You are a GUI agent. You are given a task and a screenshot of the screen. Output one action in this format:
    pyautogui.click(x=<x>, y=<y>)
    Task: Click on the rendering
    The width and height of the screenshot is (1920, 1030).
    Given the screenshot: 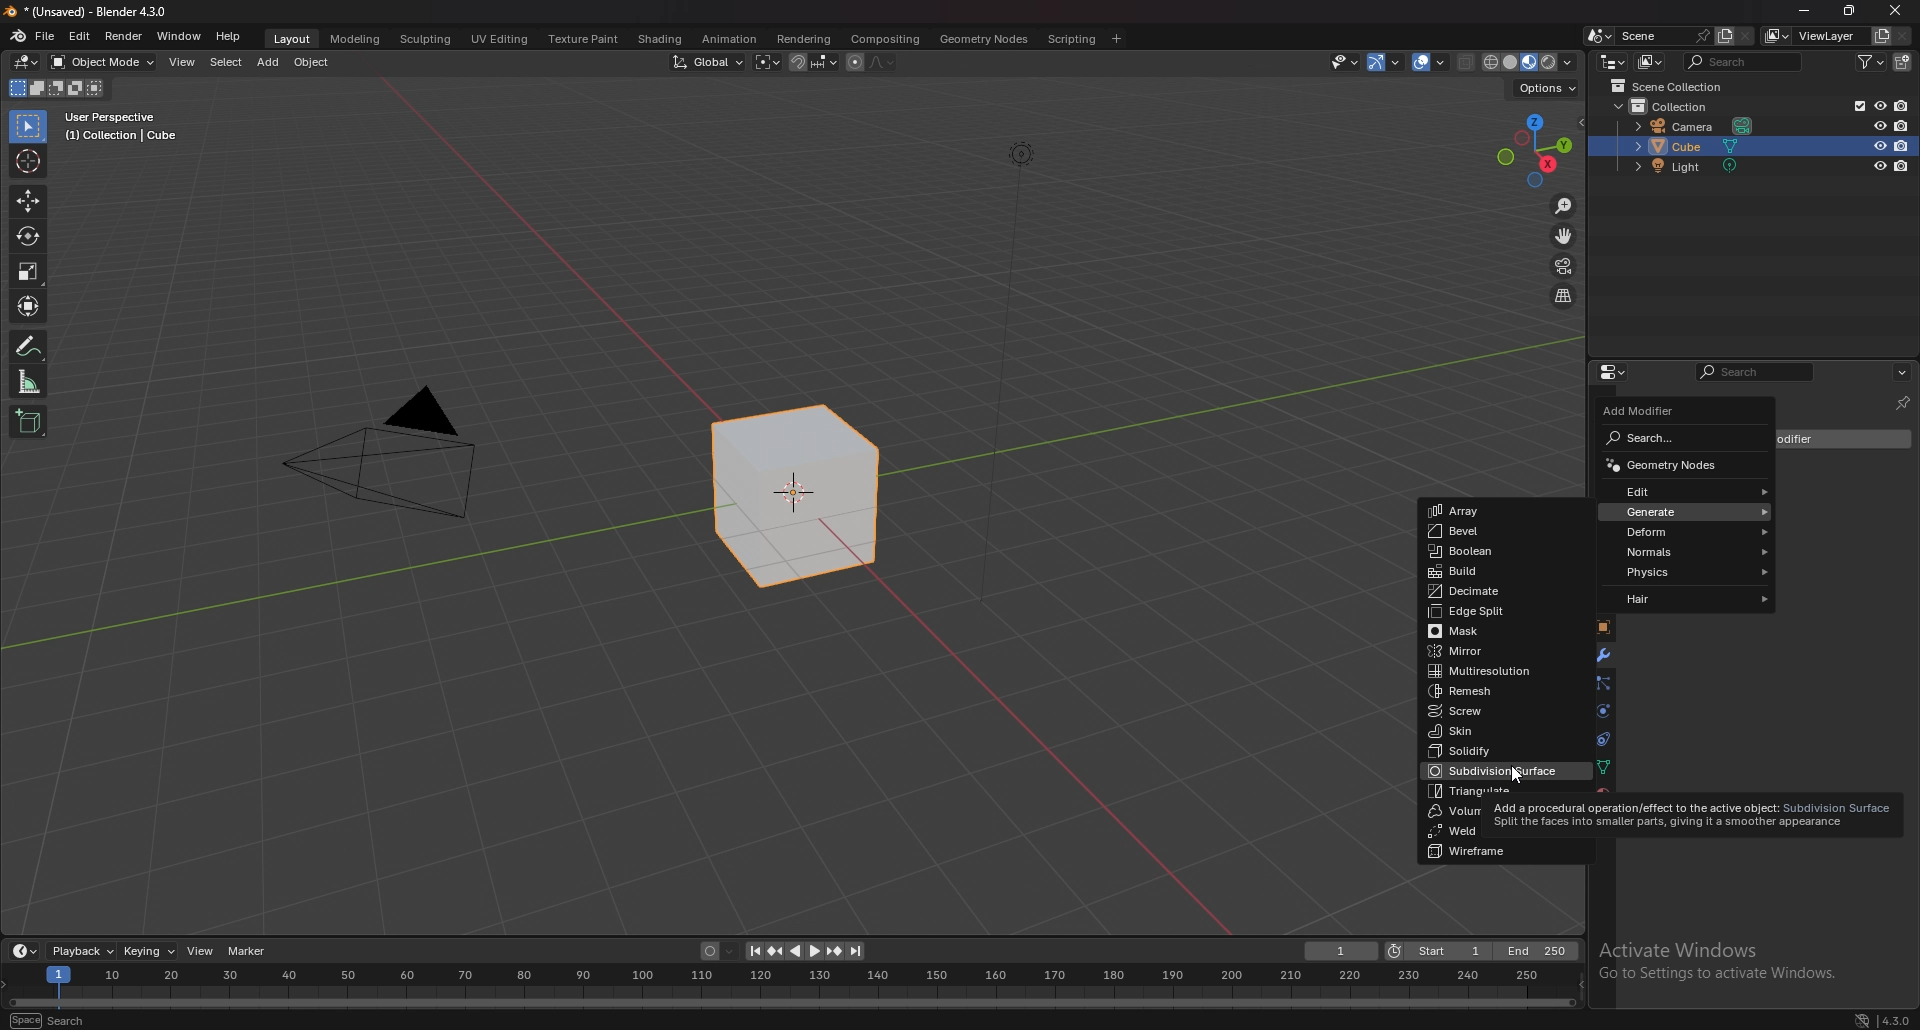 What is the action you would take?
    pyautogui.click(x=804, y=39)
    